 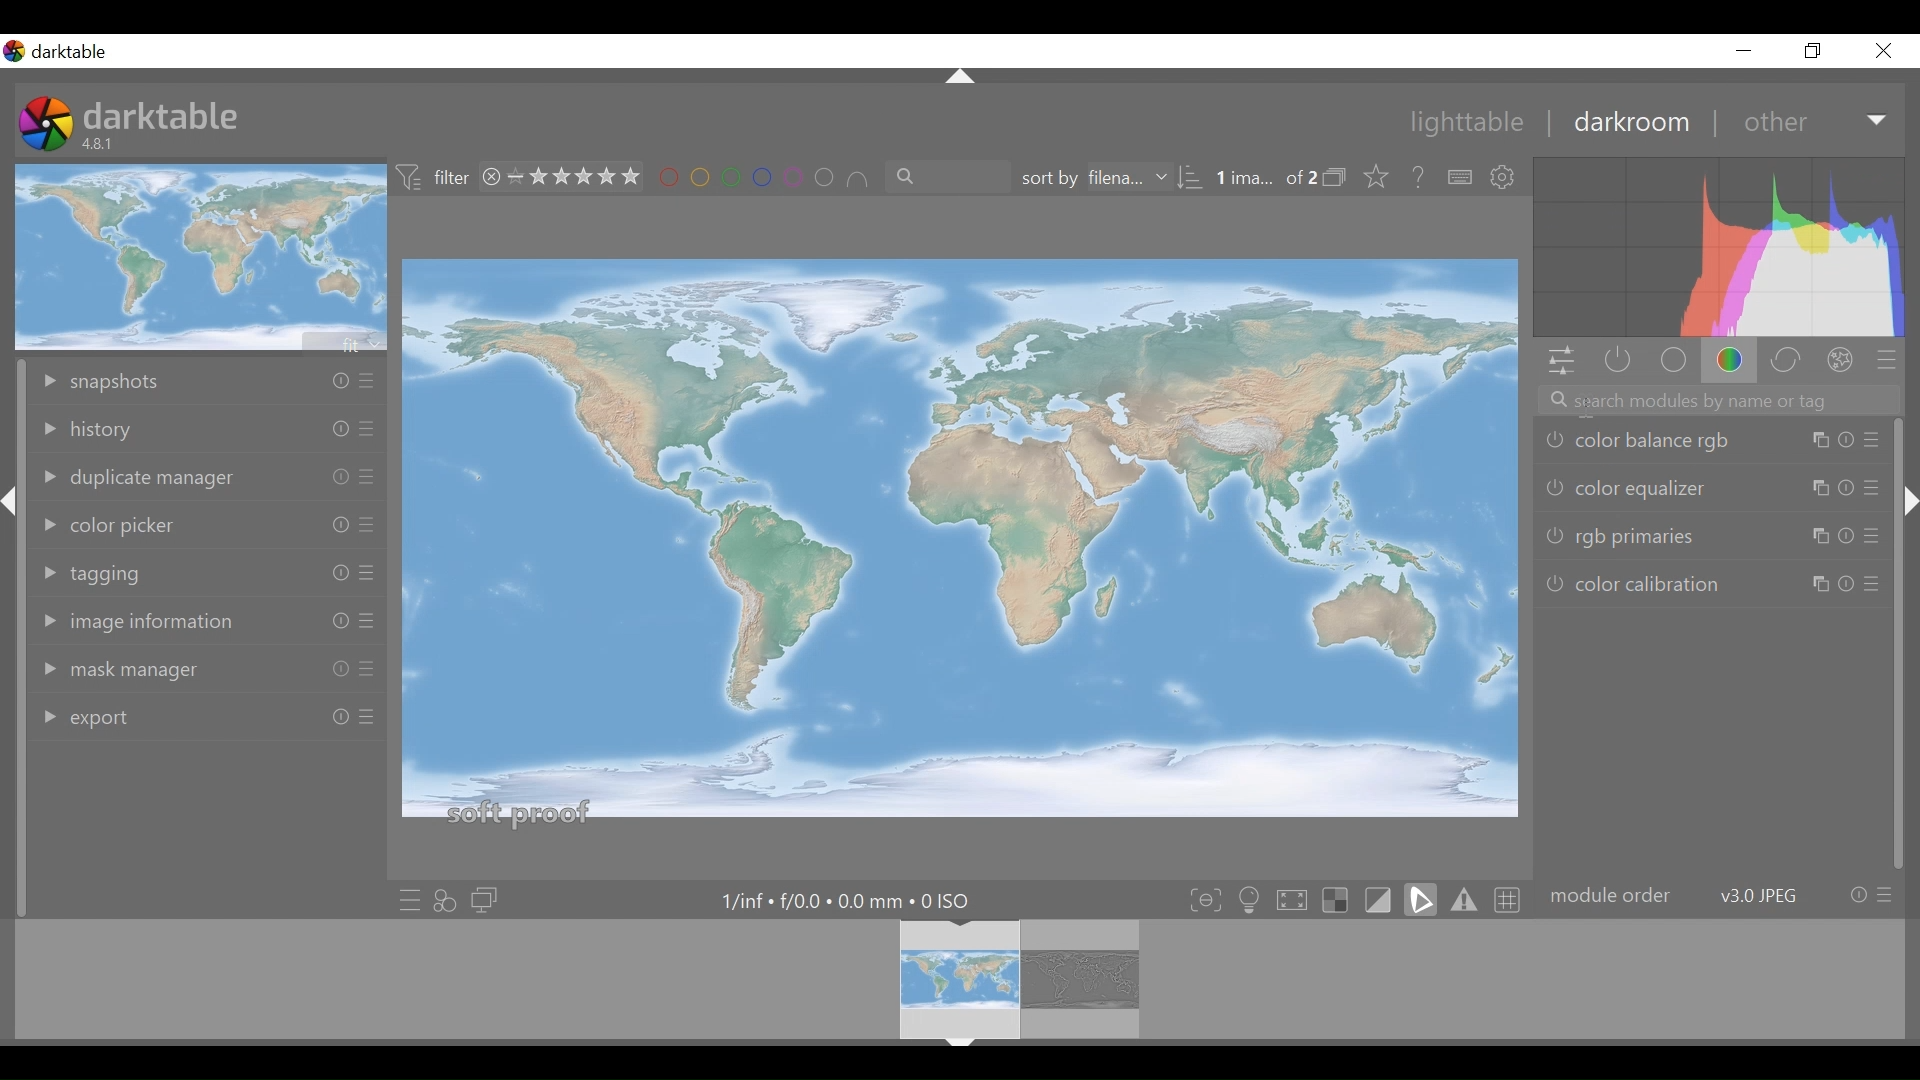 What do you see at coordinates (1671, 362) in the screenshot?
I see `base` at bounding box center [1671, 362].